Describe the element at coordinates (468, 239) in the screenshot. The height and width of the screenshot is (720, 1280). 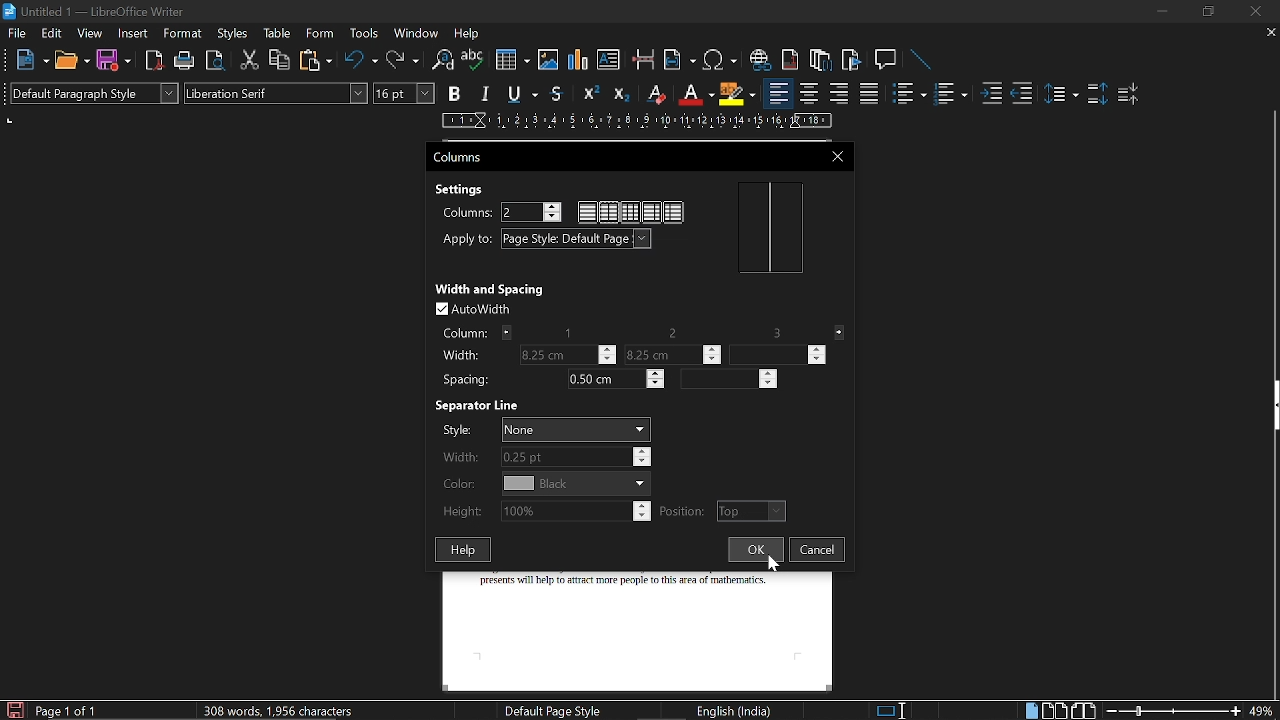
I see `Apply to` at that location.